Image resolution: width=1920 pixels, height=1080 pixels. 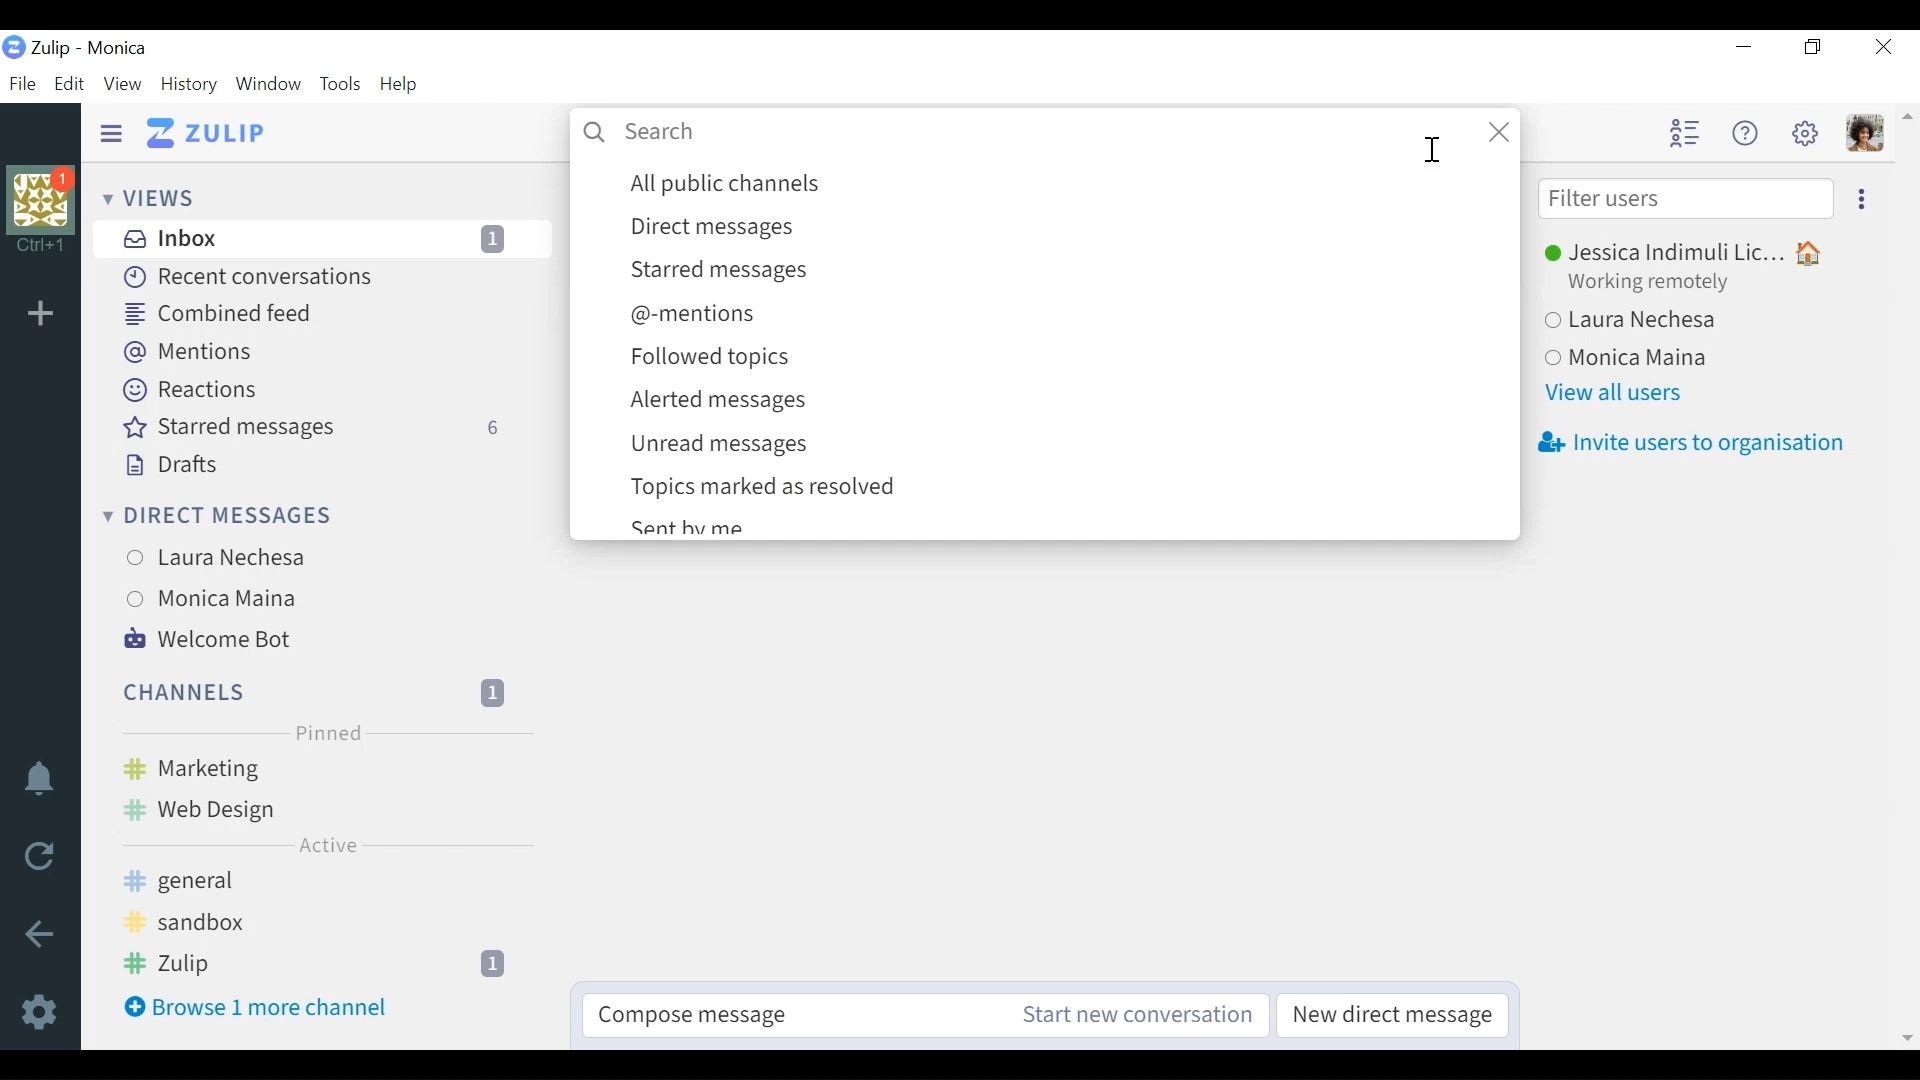 What do you see at coordinates (1816, 46) in the screenshot?
I see `Restore` at bounding box center [1816, 46].